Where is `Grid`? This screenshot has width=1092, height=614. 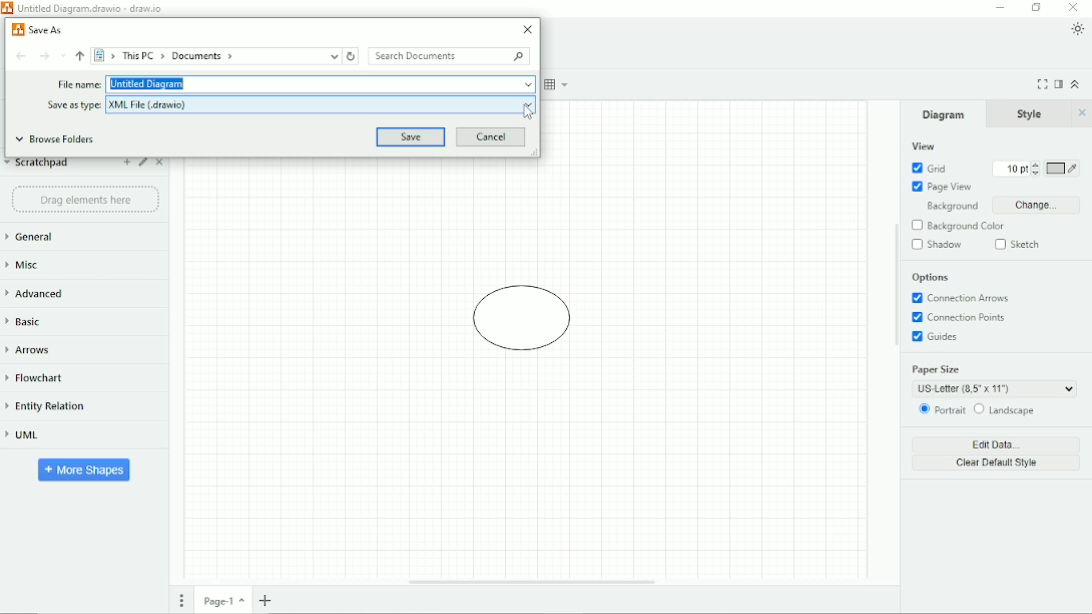 Grid is located at coordinates (930, 168).